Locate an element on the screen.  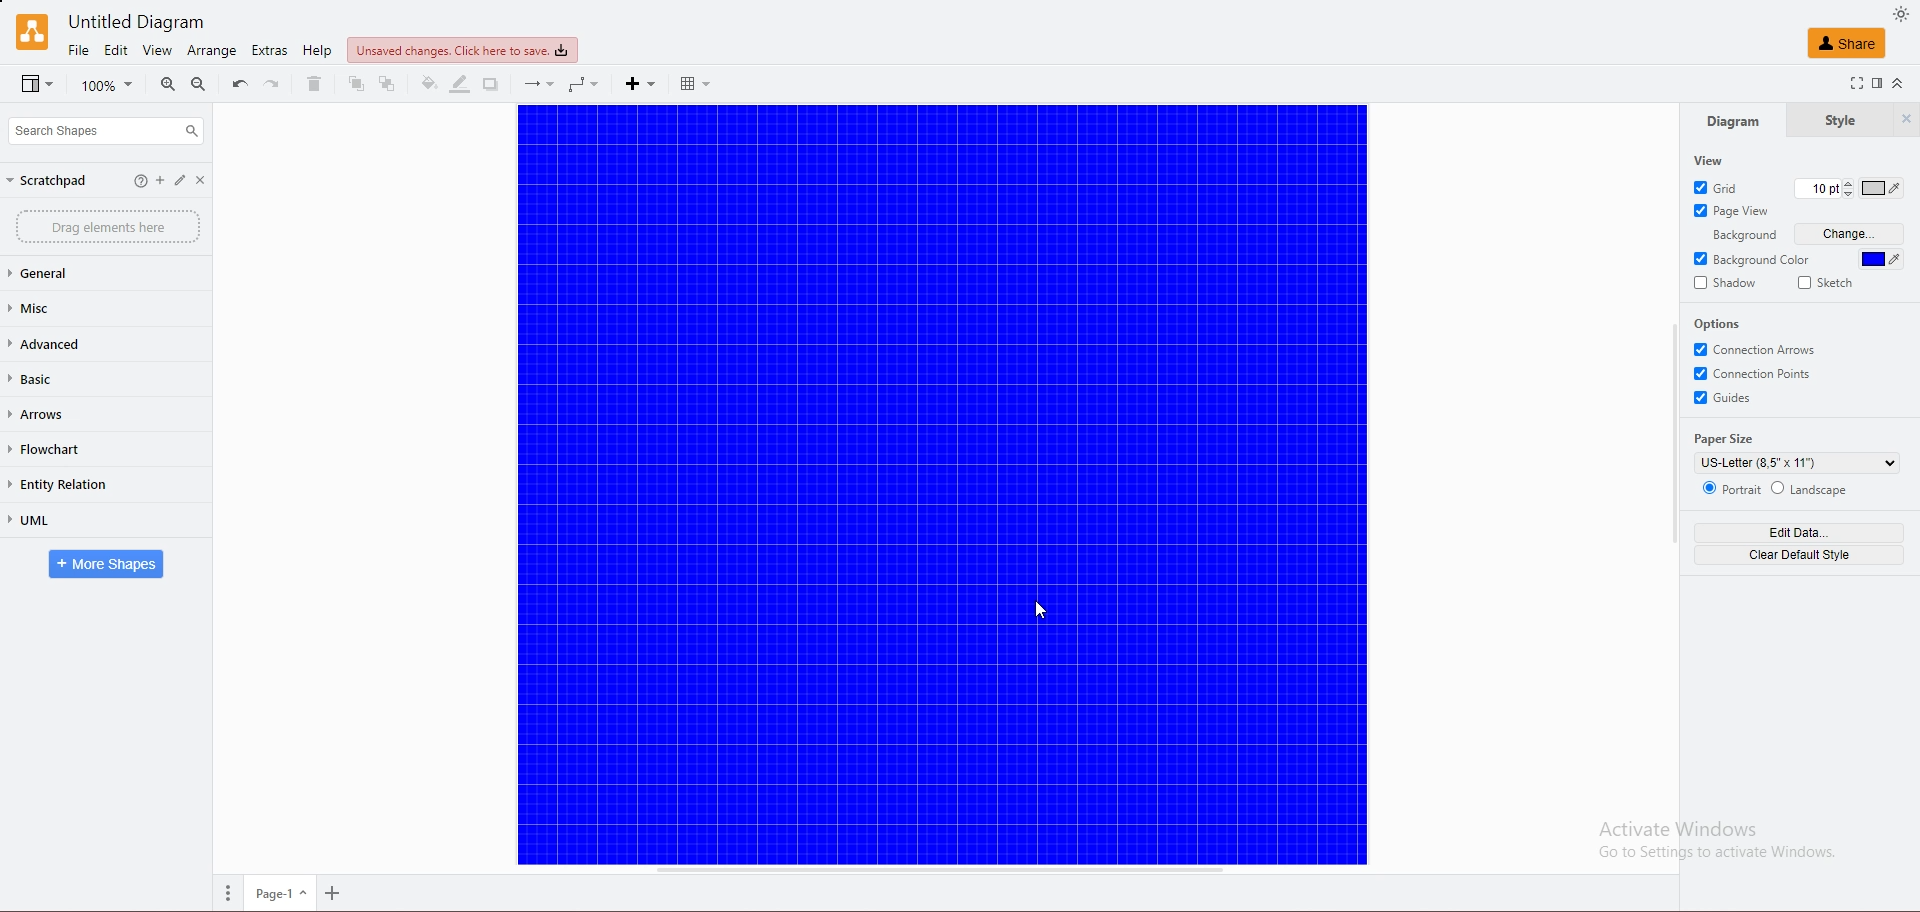
entity relation is located at coordinates (80, 484).